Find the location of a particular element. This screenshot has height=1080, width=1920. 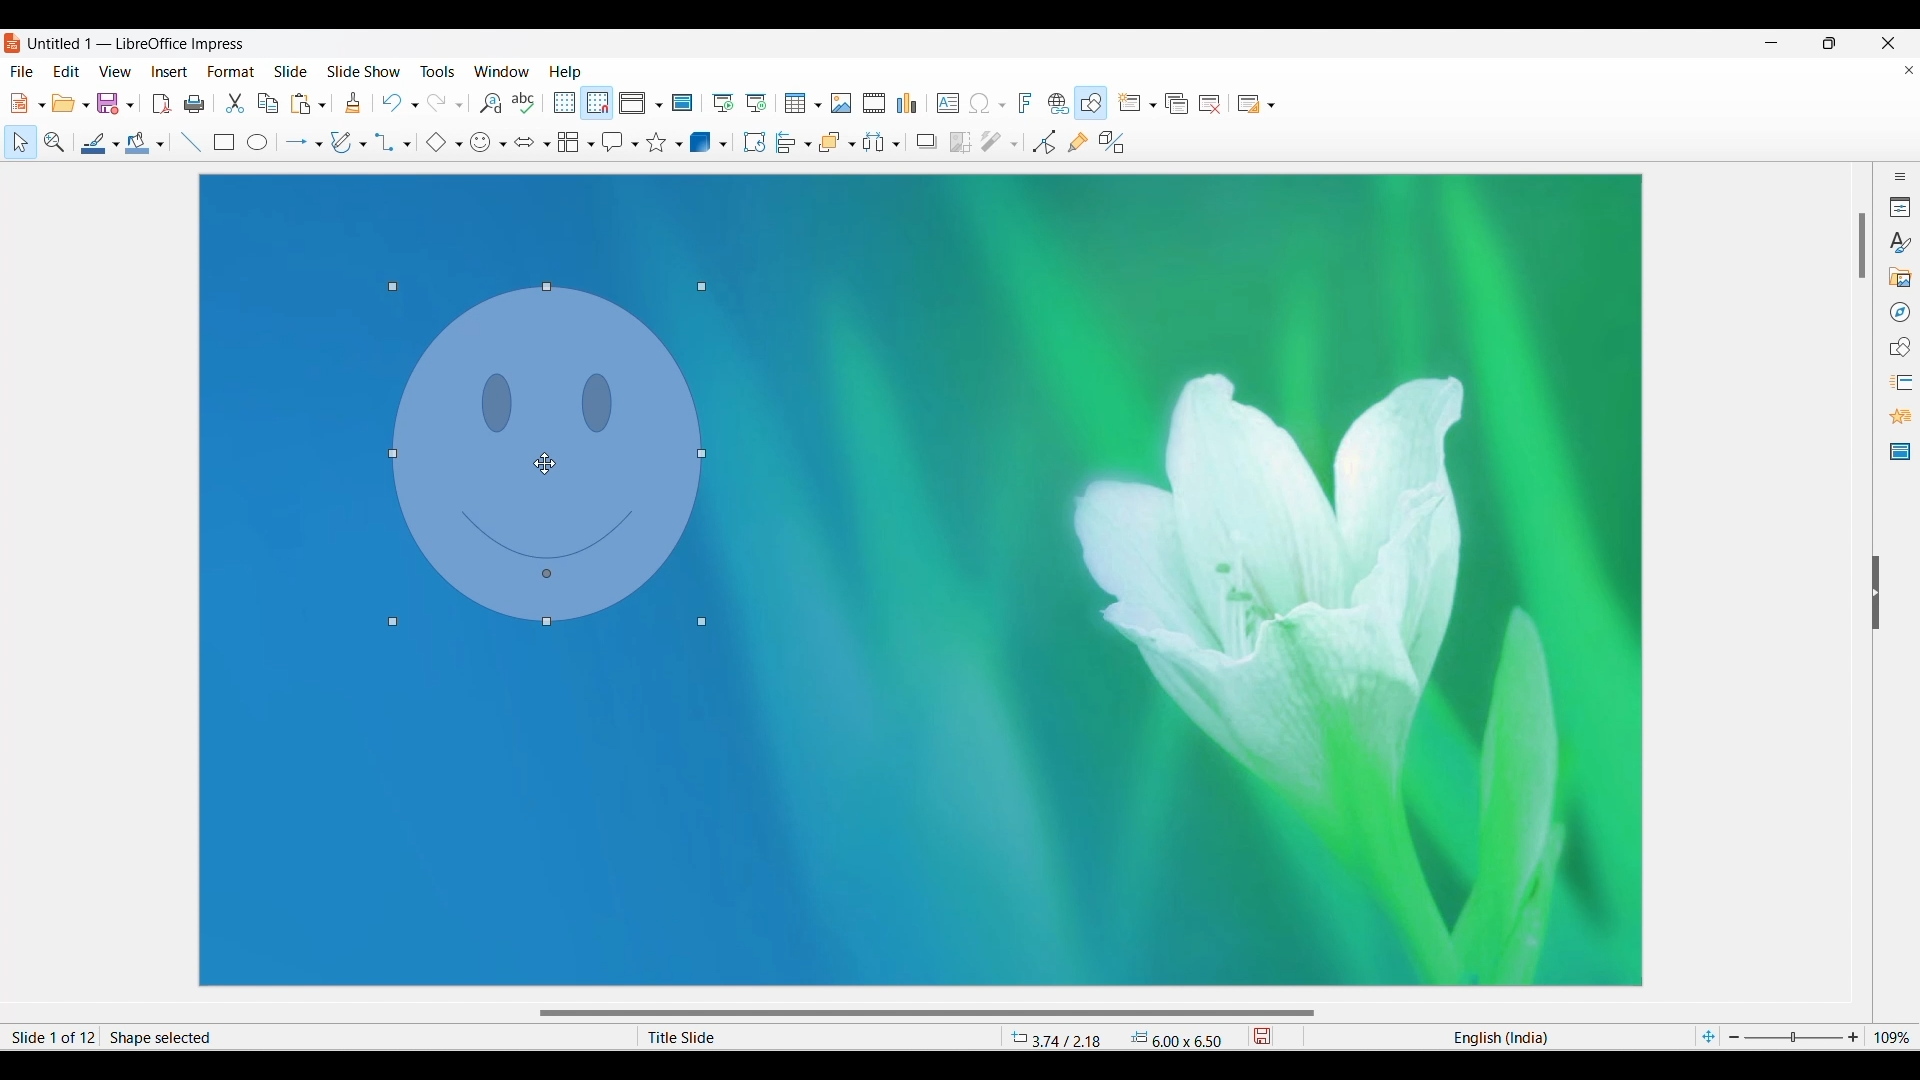

Connector options is located at coordinates (407, 145).